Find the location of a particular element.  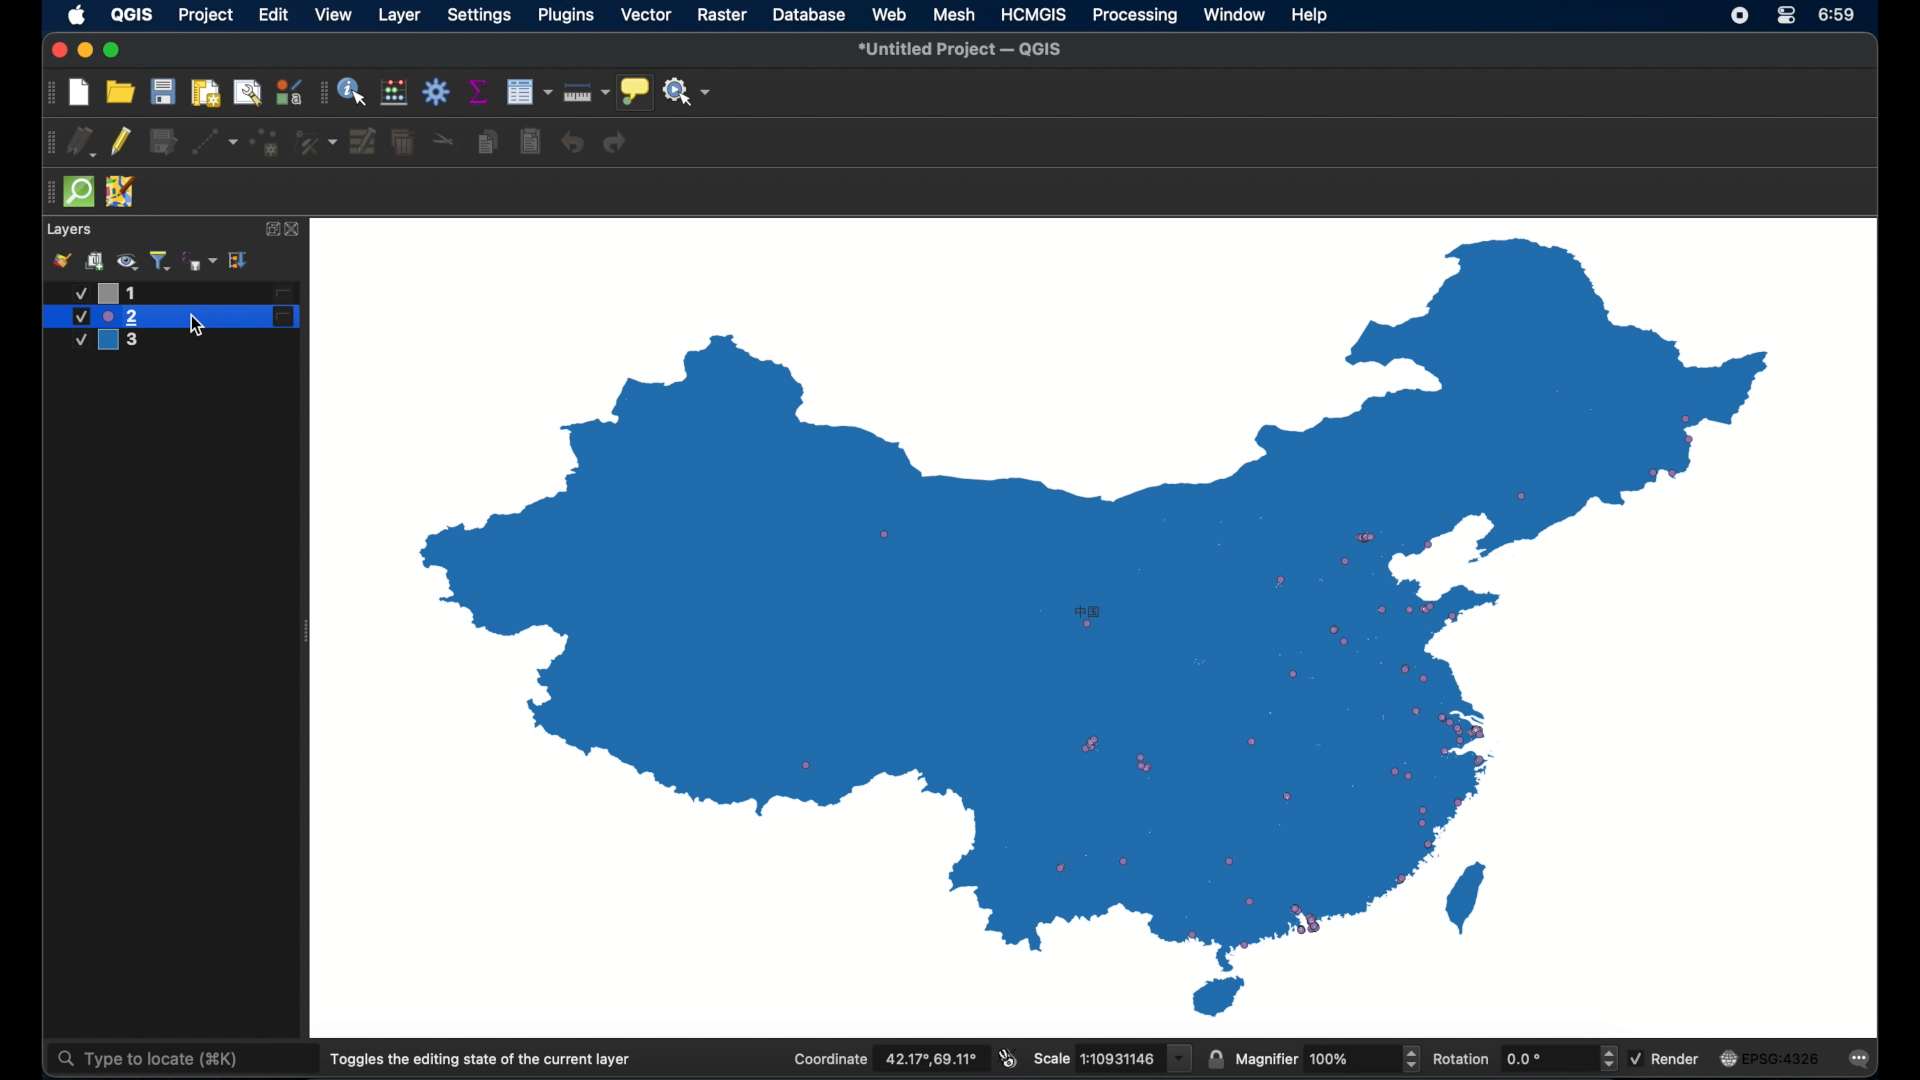

time is located at coordinates (1839, 16).